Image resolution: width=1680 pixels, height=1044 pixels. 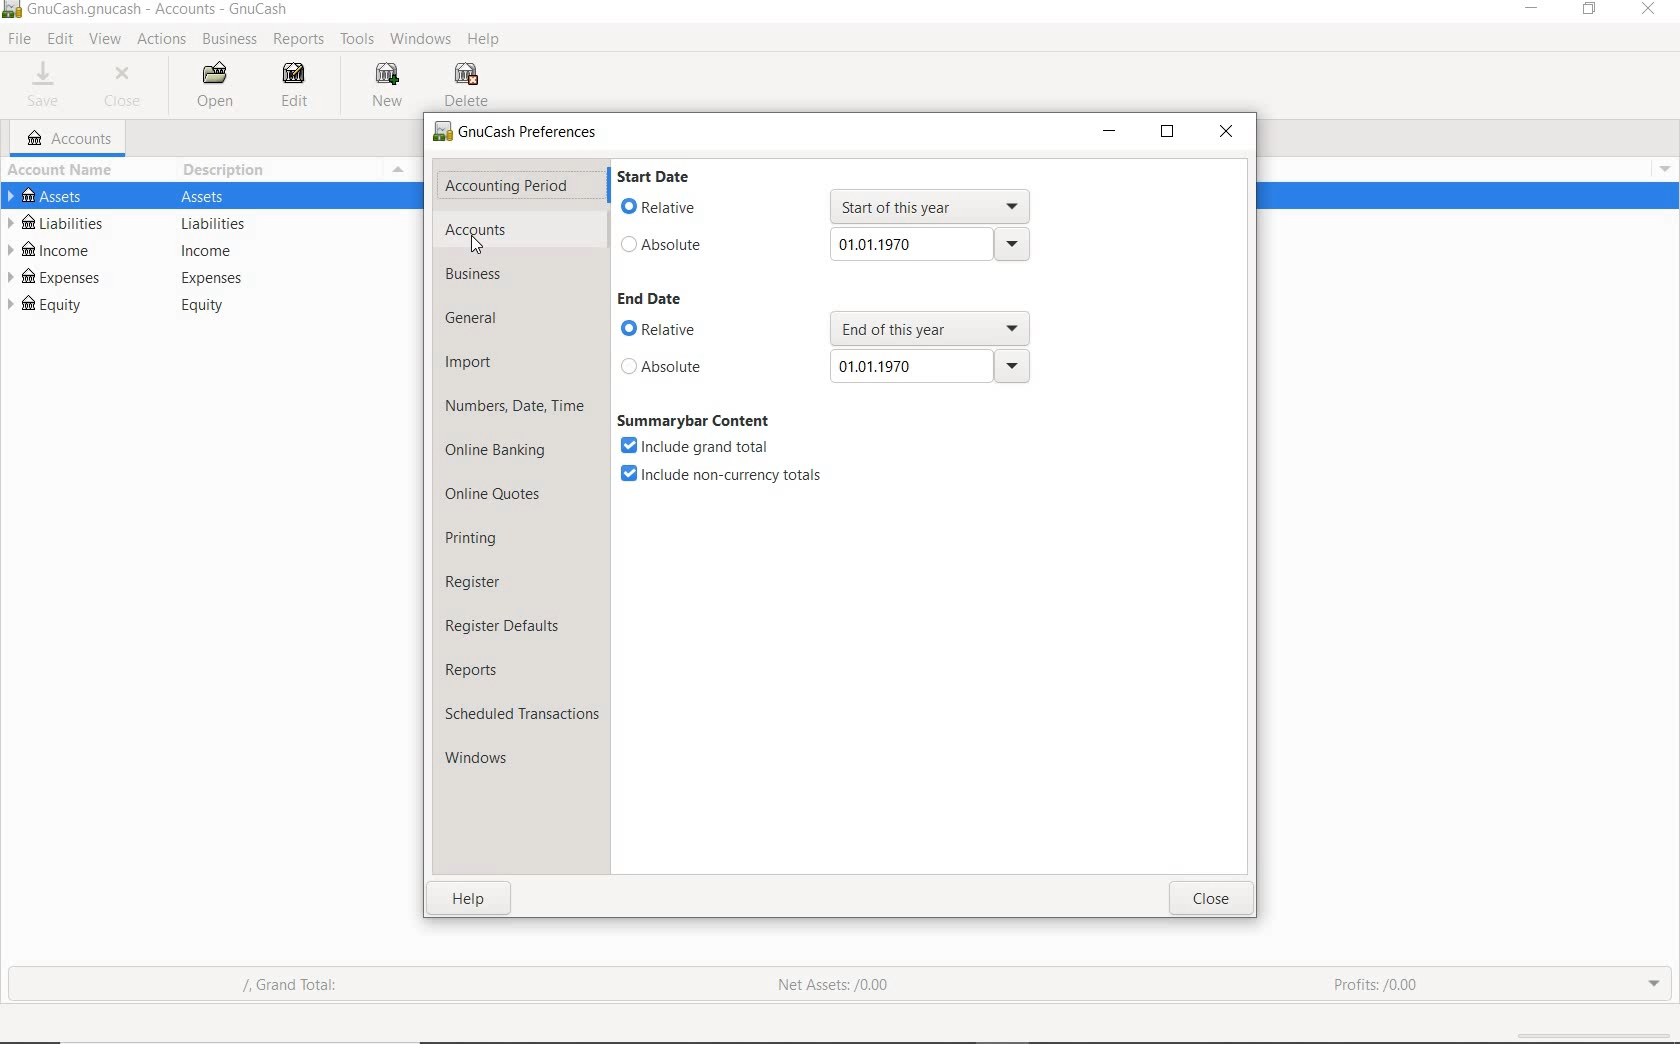 What do you see at coordinates (51, 196) in the screenshot?
I see `ASSETS` at bounding box center [51, 196].